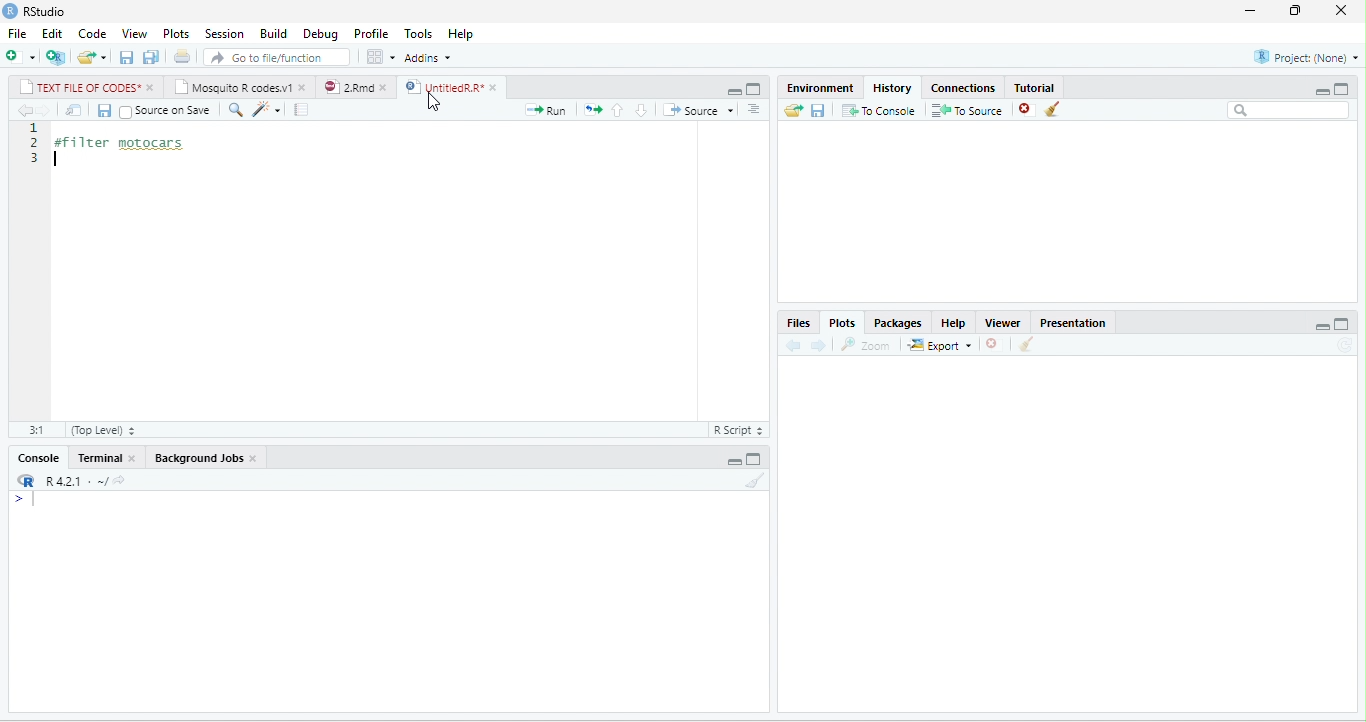  What do you see at coordinates (1341, 89) in the screenshot?
I see `maximize` at bounding box center [1341, 89].